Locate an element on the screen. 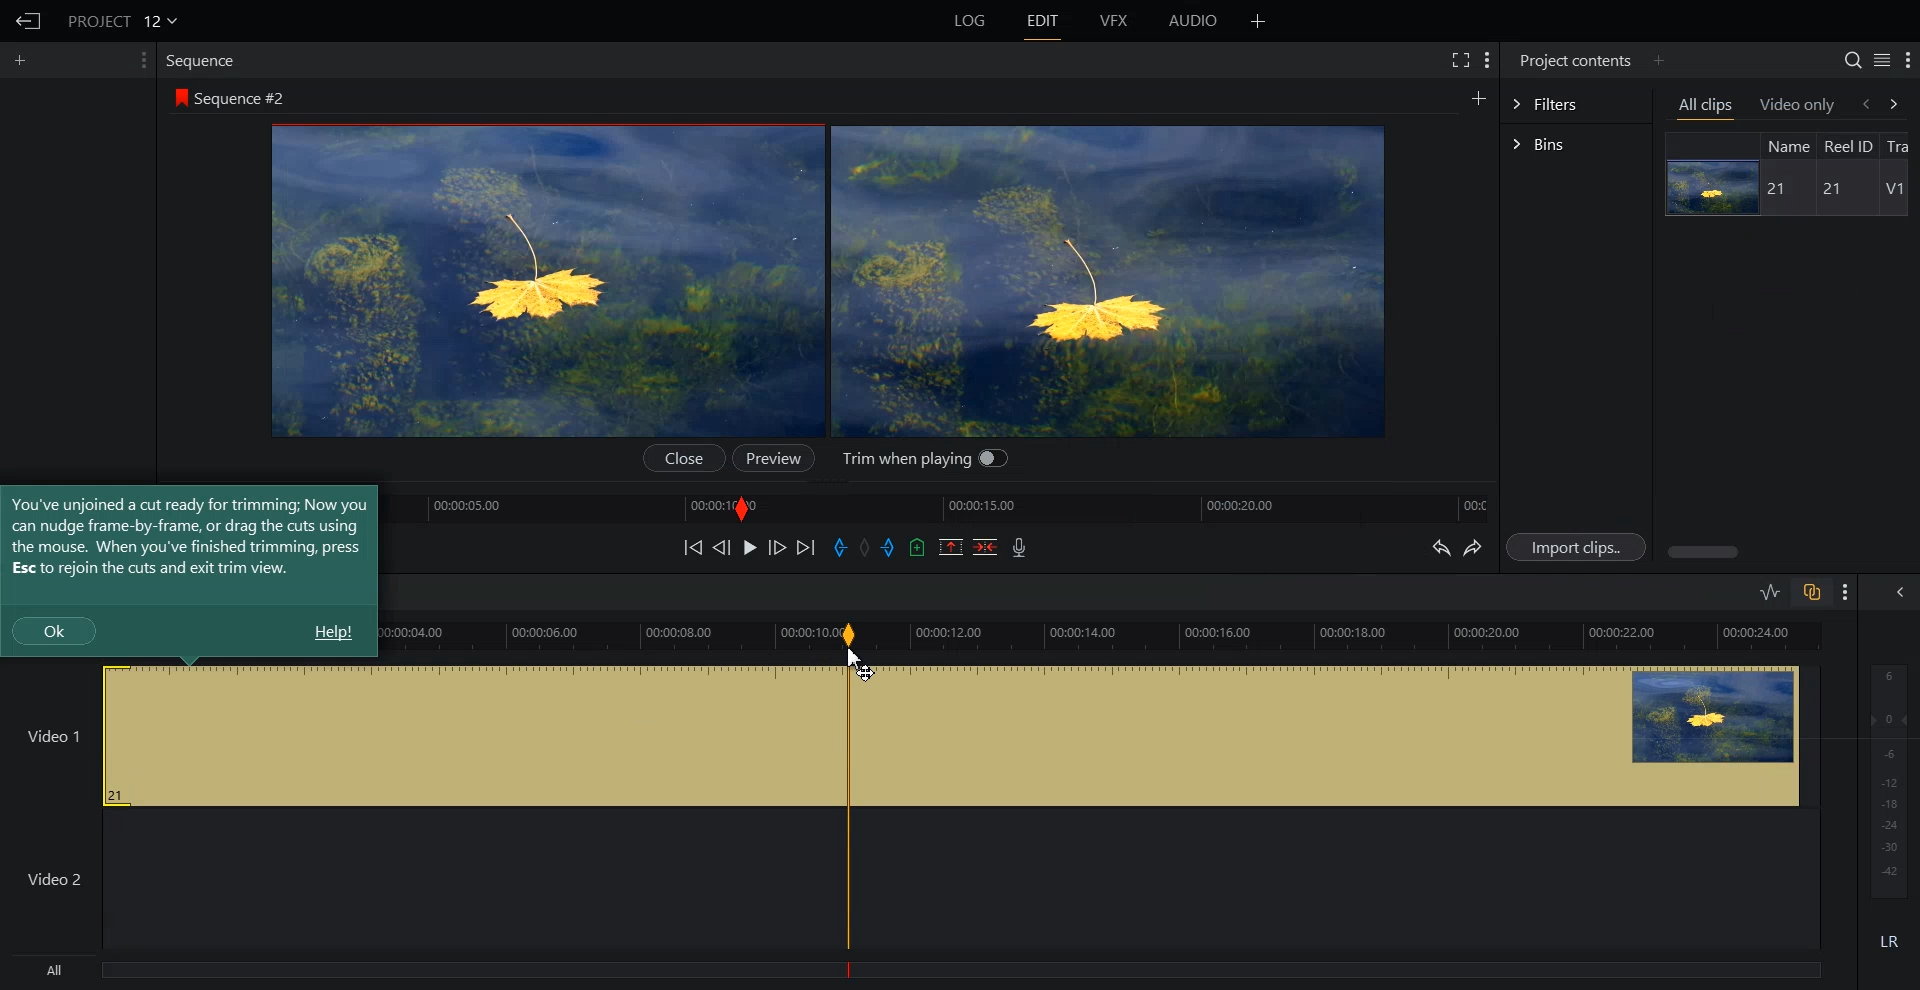  Add Panel is located at coordinates (1658, 61).